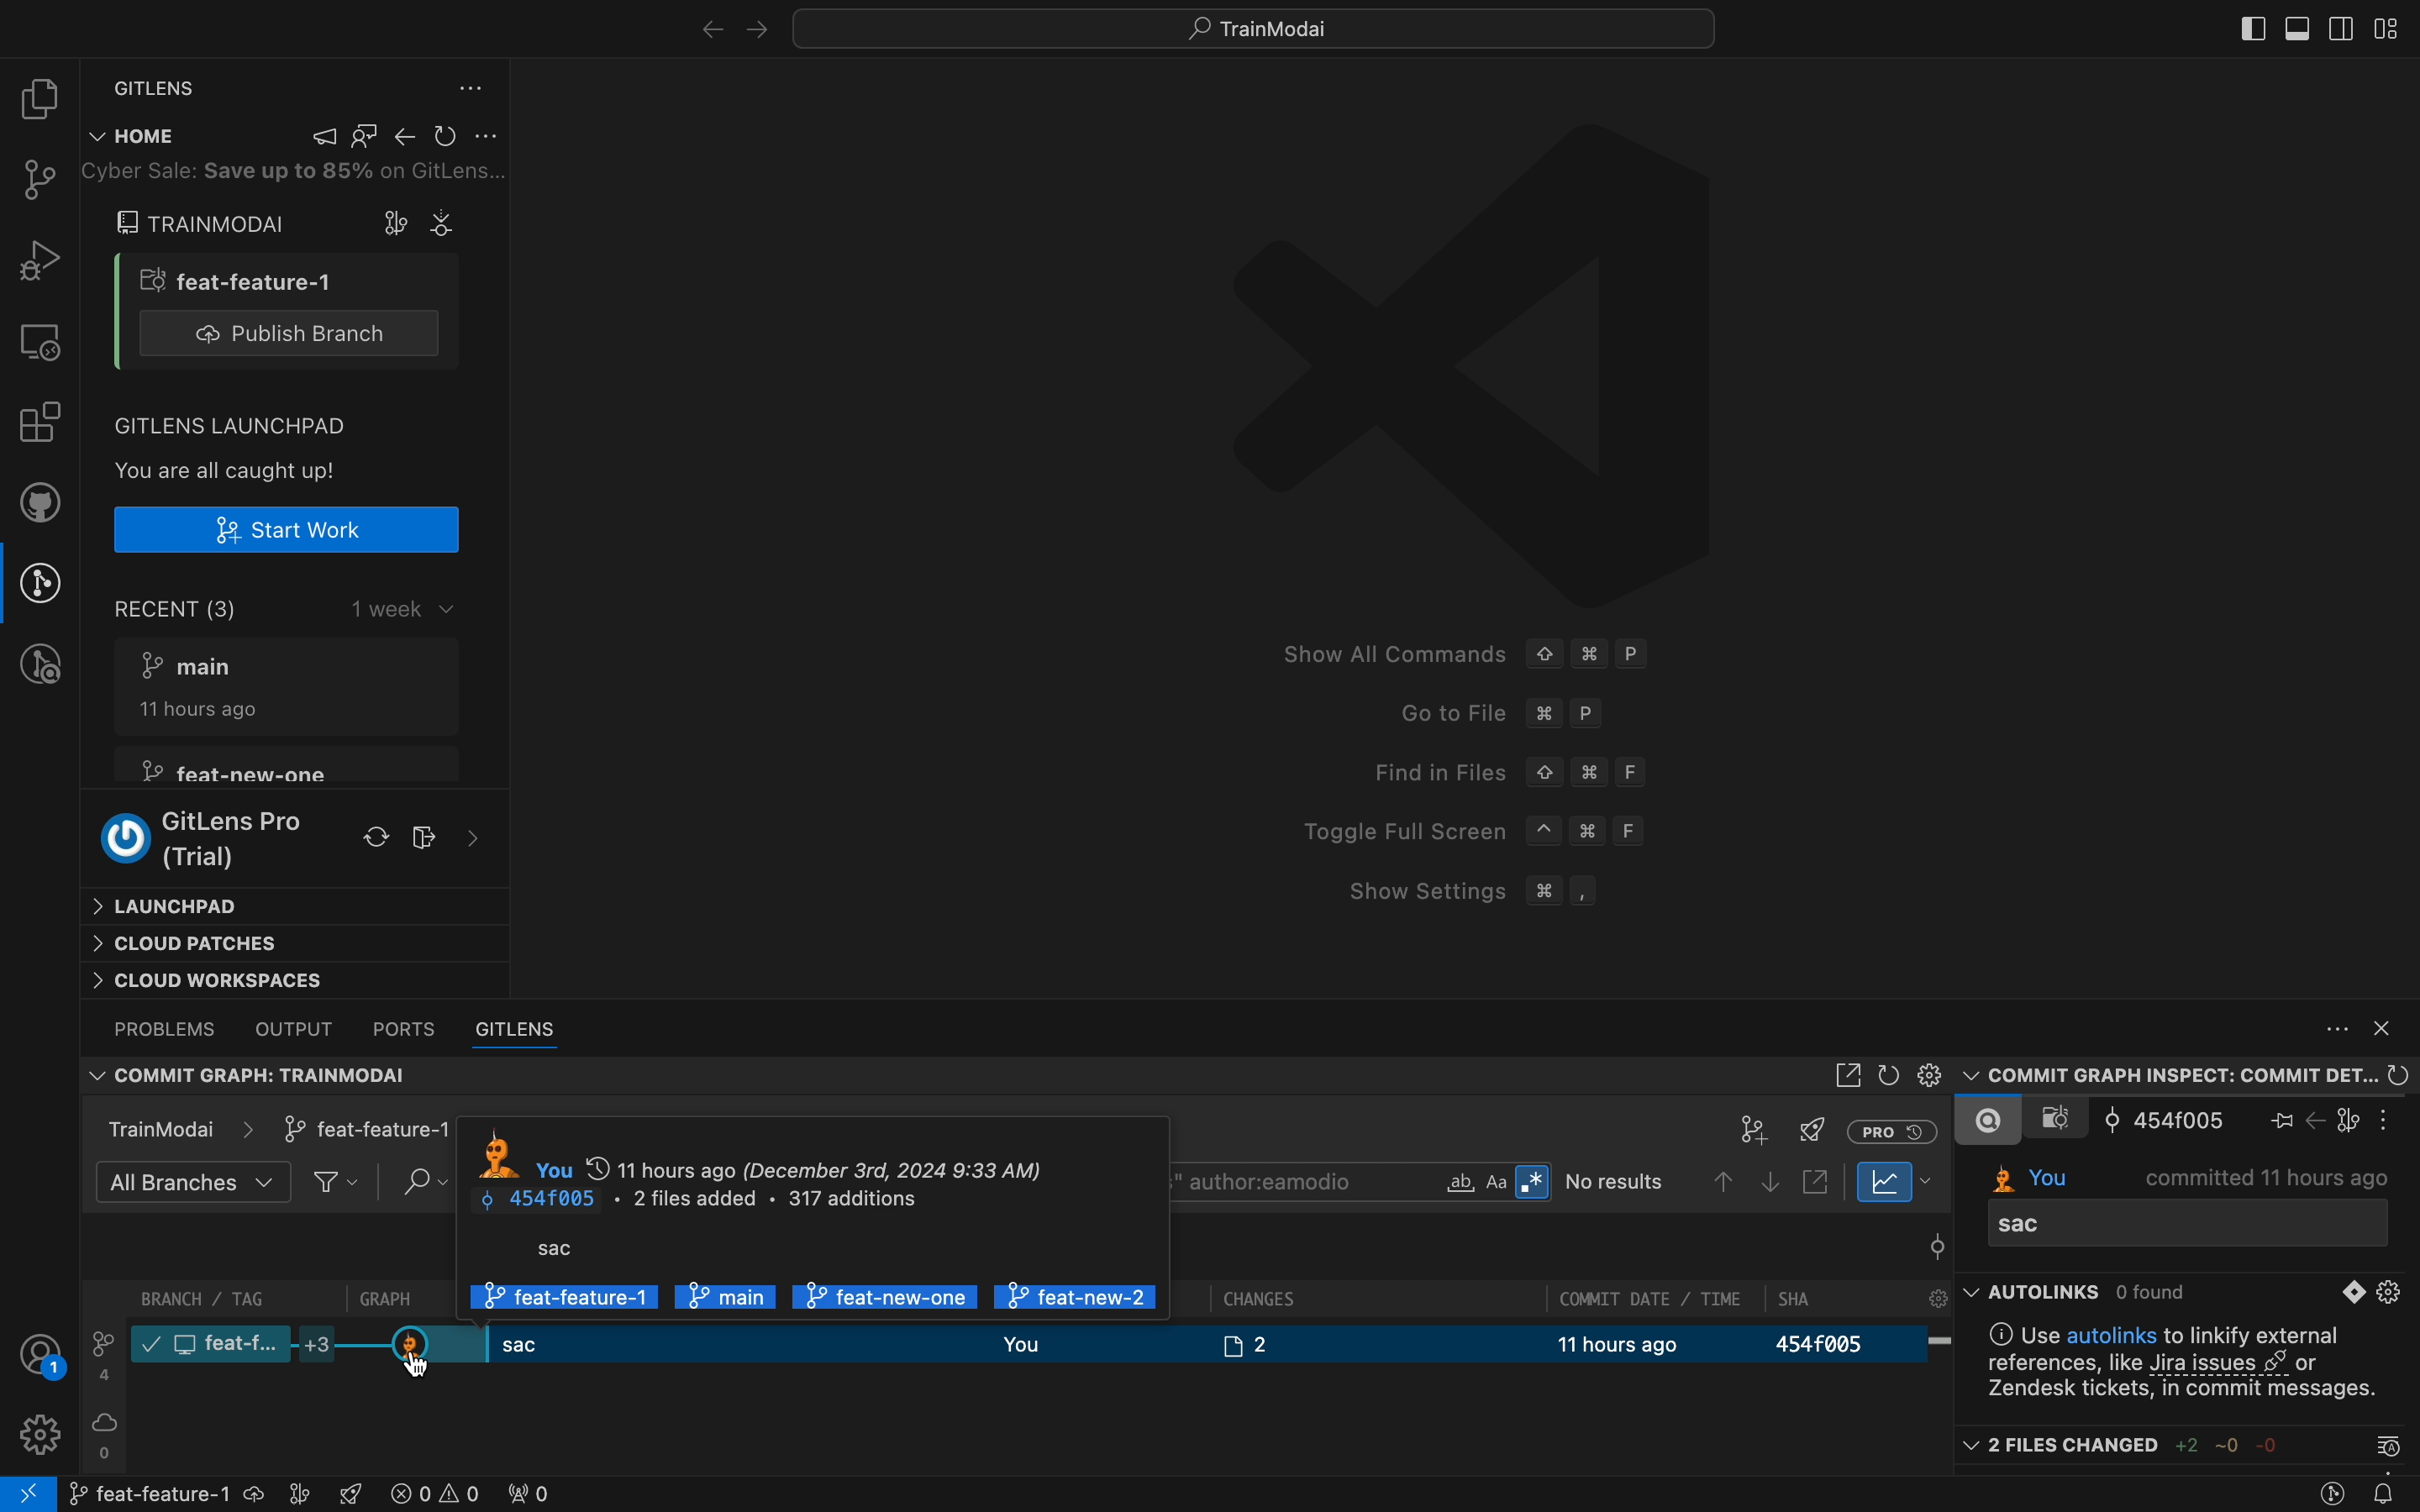  What do you see at coordinates (2391, 1034) in the screenshot?
I see `Hide Panel` at bounding box center [2391, 1034].